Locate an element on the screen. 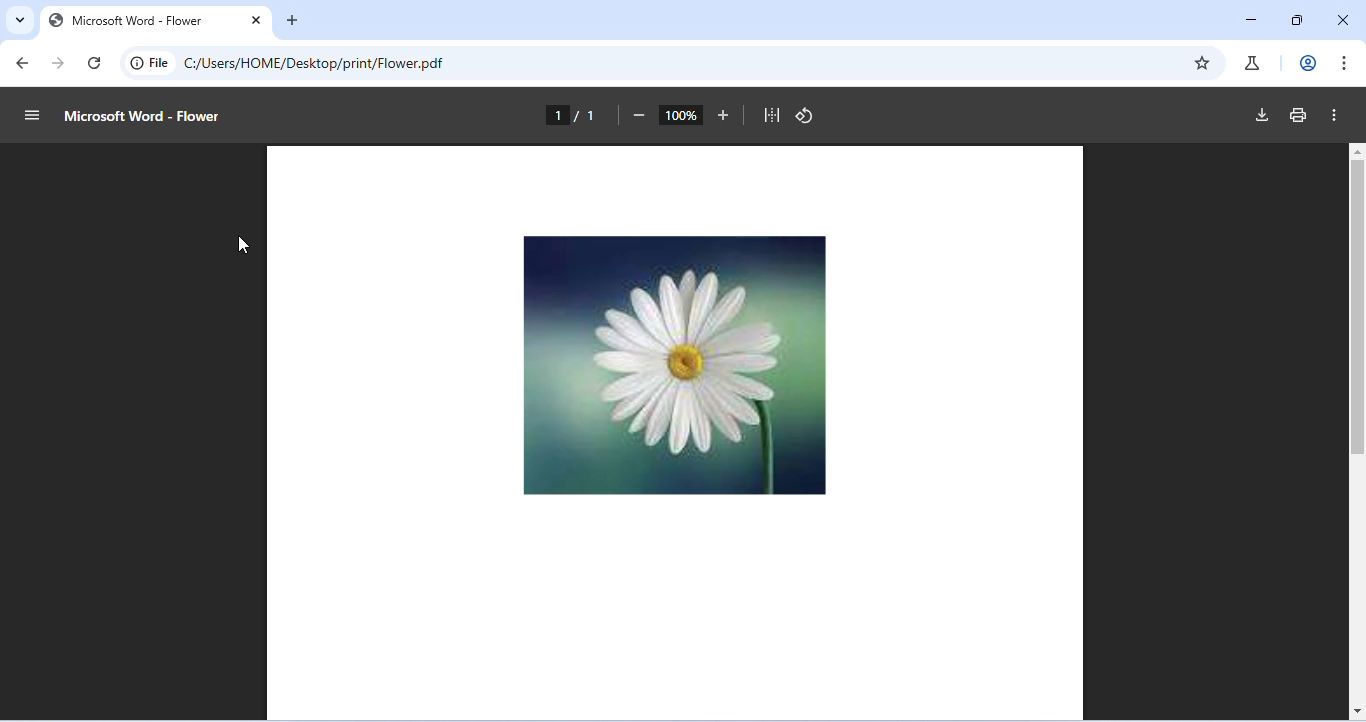 The image size is (1366, 722). customize and control chromium is located at coordinates (1344, 61).